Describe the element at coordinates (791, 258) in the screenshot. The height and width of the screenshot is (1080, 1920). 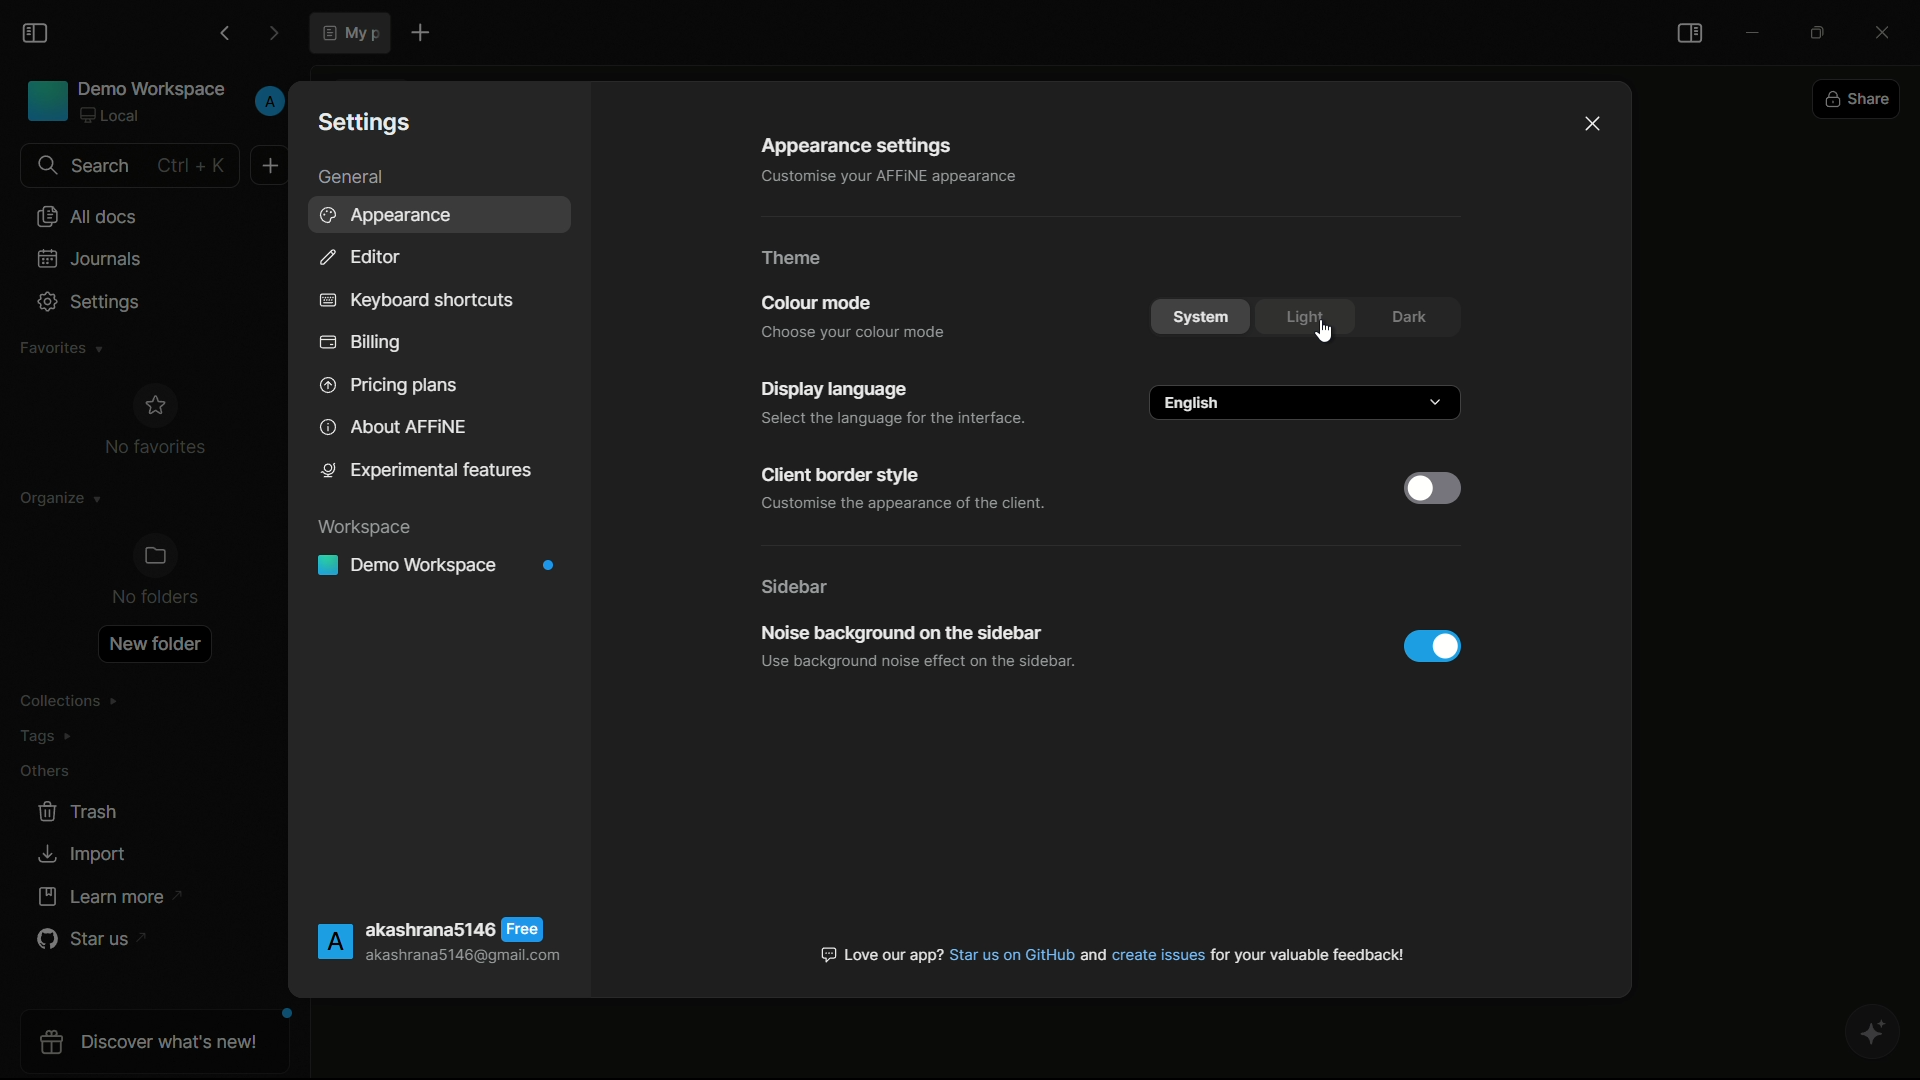
I see `theme` at that location.